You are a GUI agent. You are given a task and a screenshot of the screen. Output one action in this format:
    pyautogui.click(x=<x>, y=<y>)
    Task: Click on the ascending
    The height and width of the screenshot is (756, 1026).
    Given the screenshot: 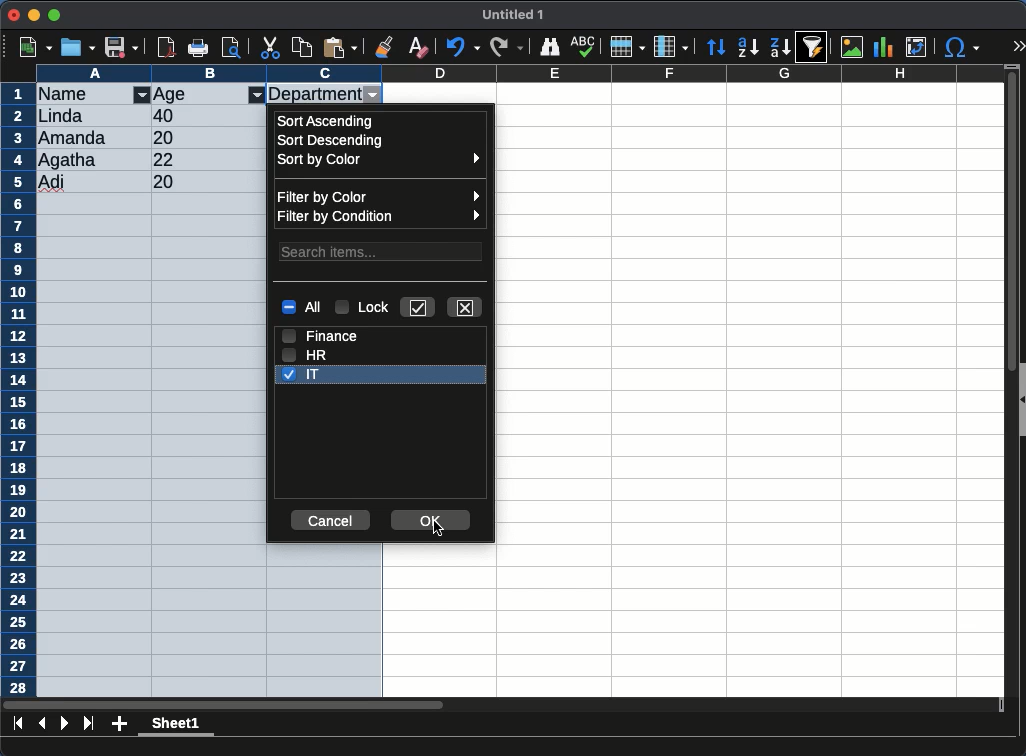 What is the action you would take?
    pyautogui.click(x=328, y=120)
    